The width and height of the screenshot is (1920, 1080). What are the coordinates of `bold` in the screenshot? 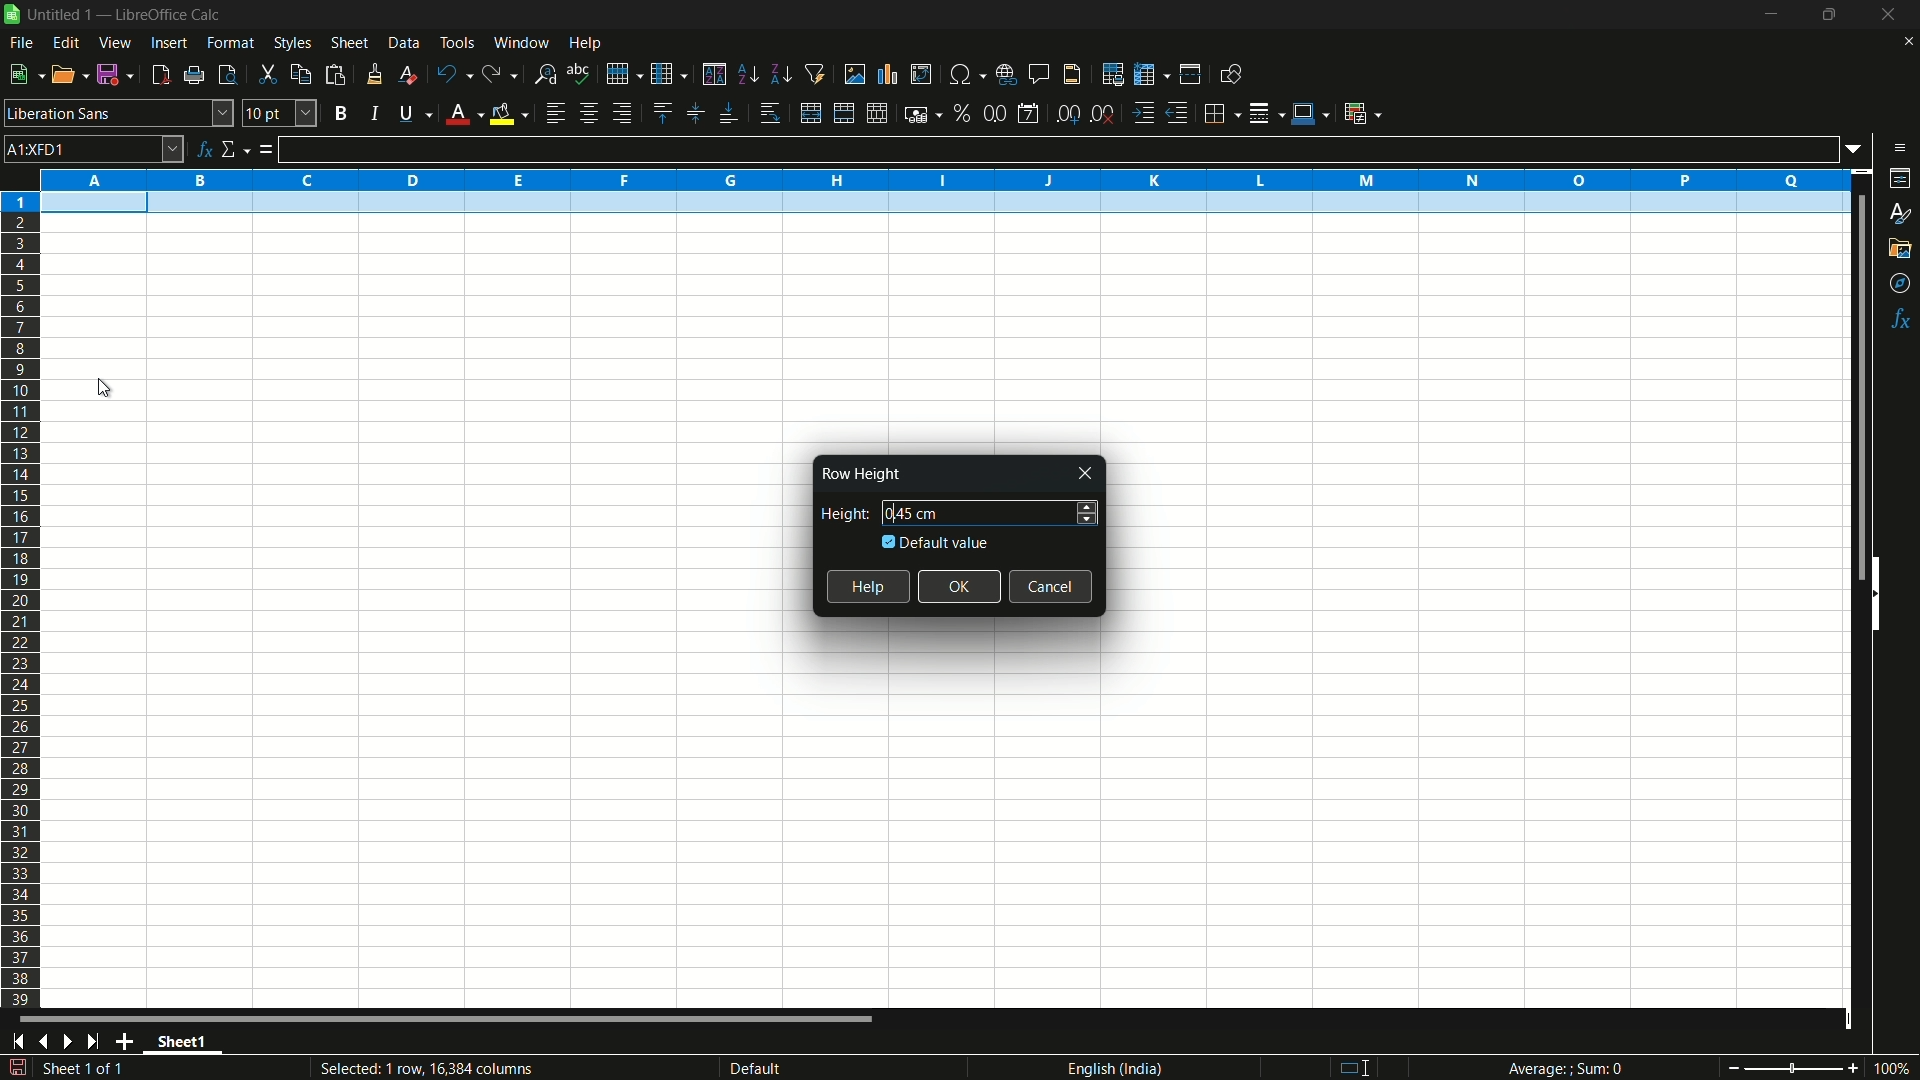 It's located at (340, 112).